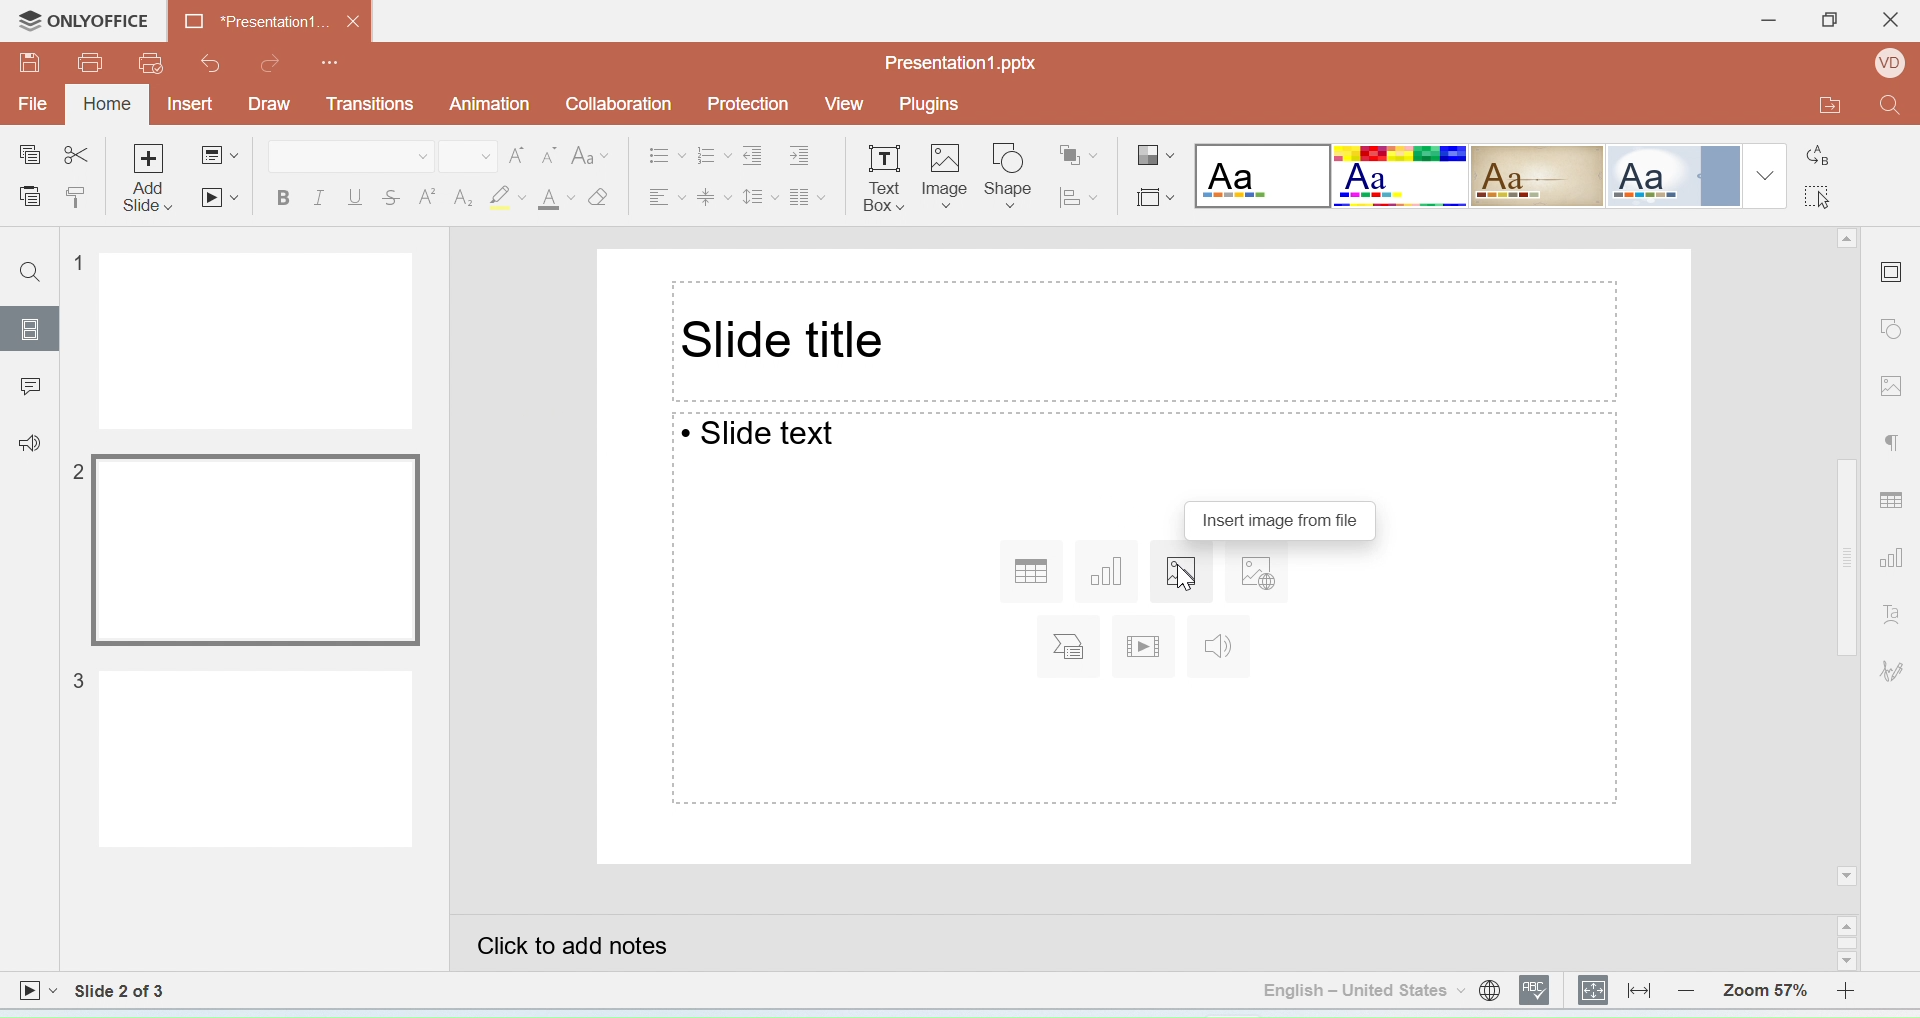 This screenshot has height=1018, width=1920. What do you see at coordinates (668, 154) in the screenshot?
I see `Bullets` at bounding box center [668, 154].